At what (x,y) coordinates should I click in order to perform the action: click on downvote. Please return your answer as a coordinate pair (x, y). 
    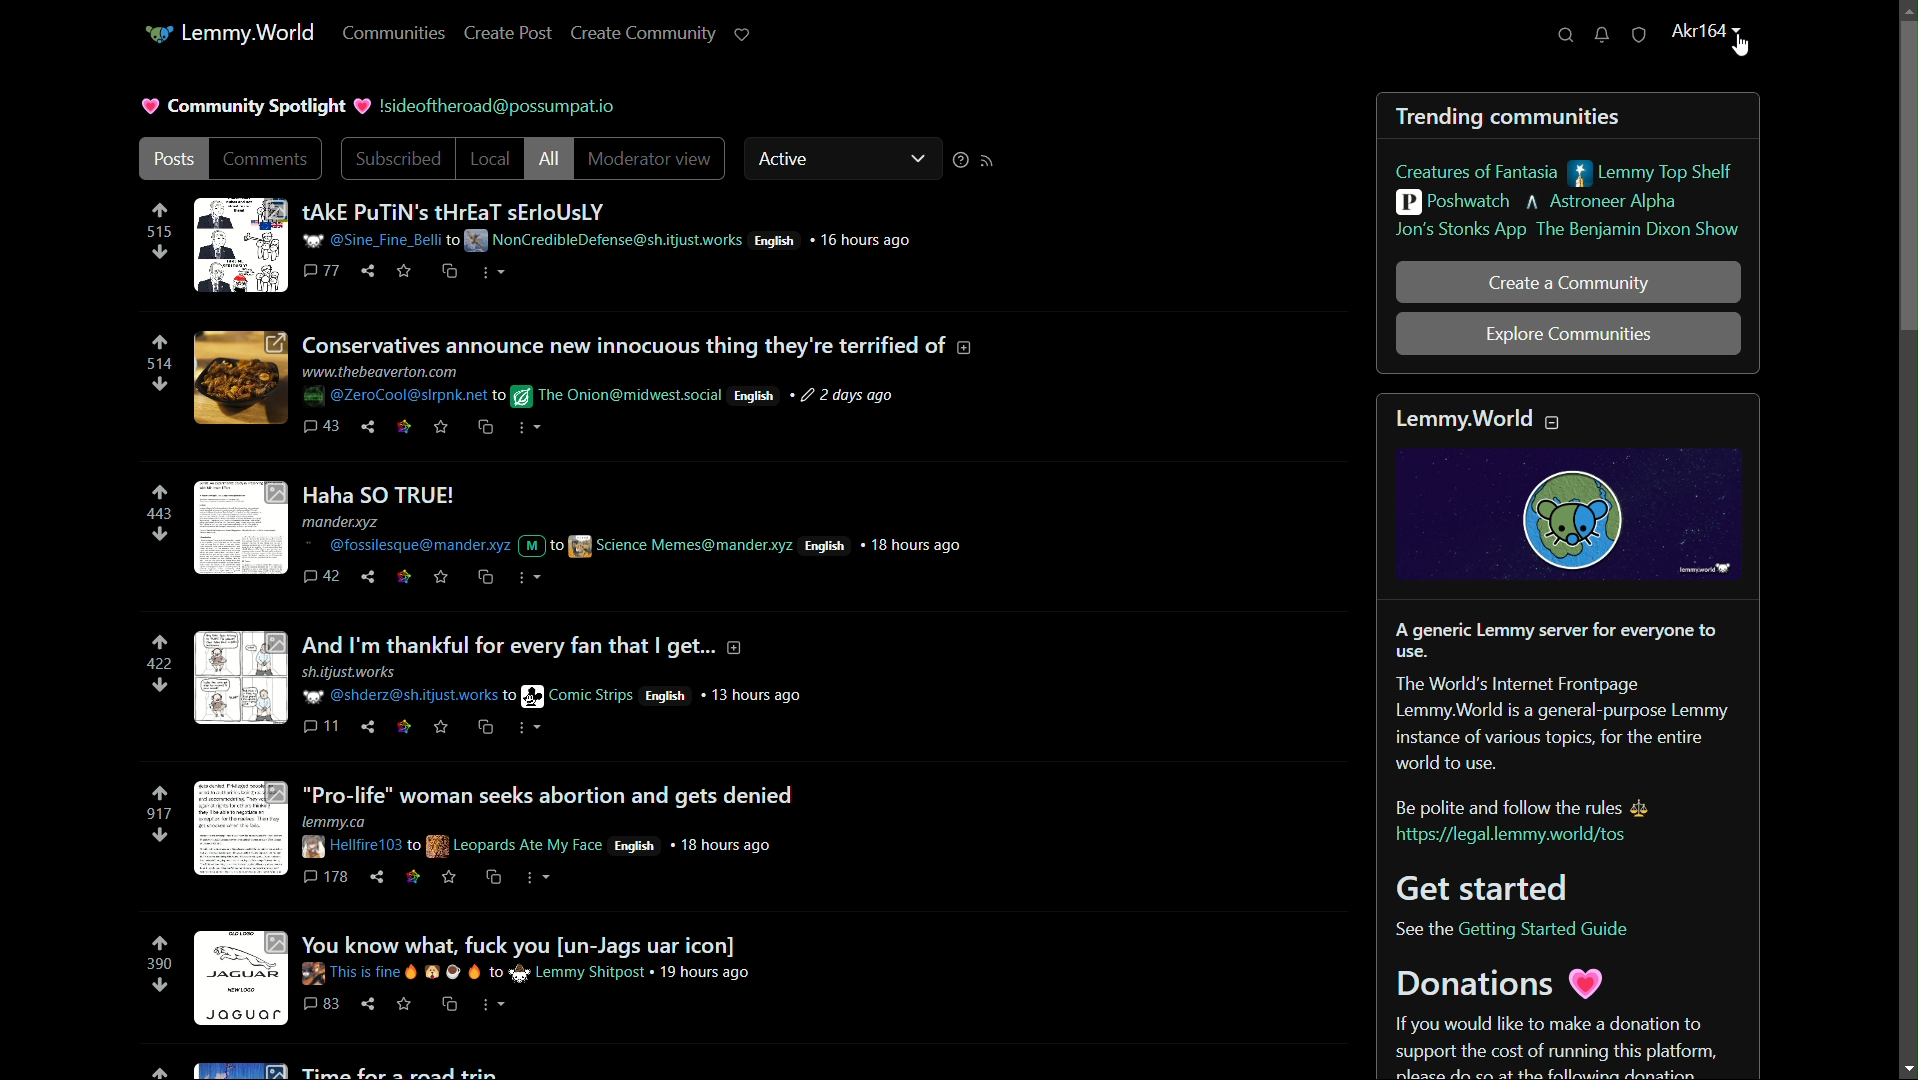
    Looking at the image, I should click on (158, 987).